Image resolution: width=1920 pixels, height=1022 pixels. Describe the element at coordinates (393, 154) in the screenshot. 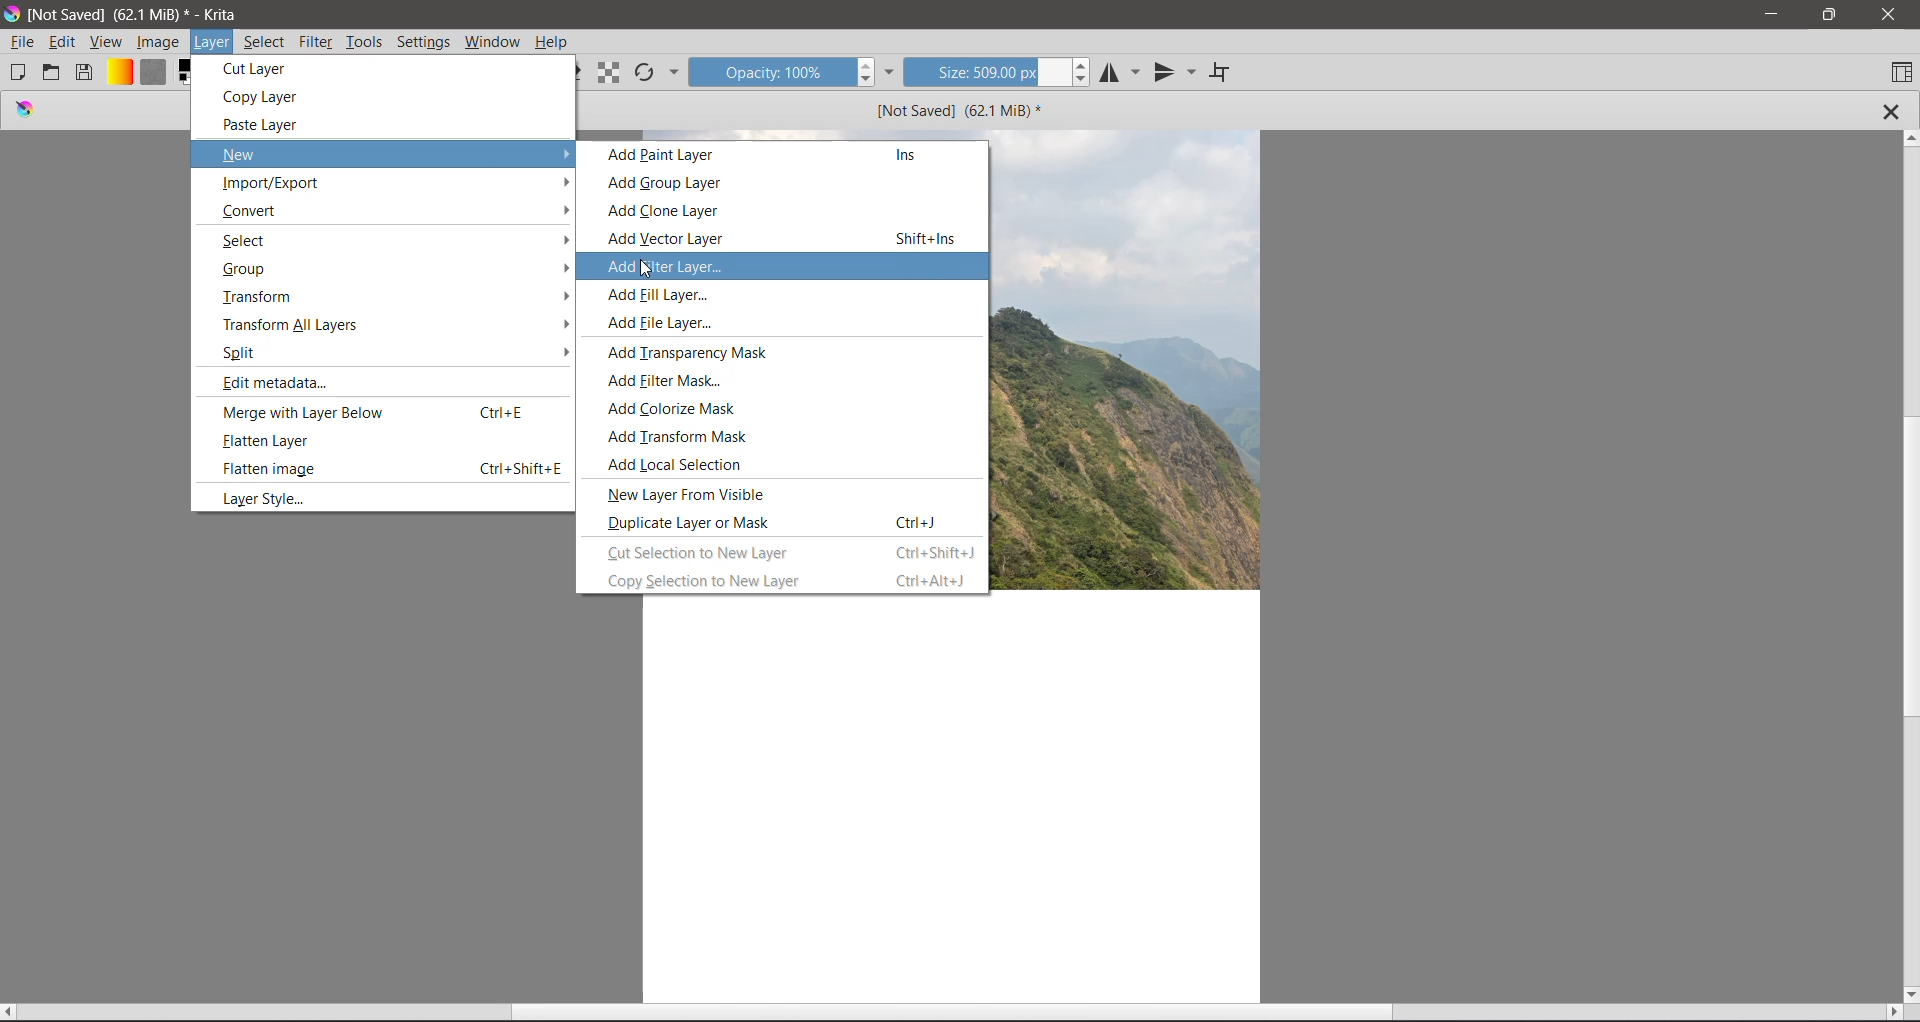

I see `New` at that location.